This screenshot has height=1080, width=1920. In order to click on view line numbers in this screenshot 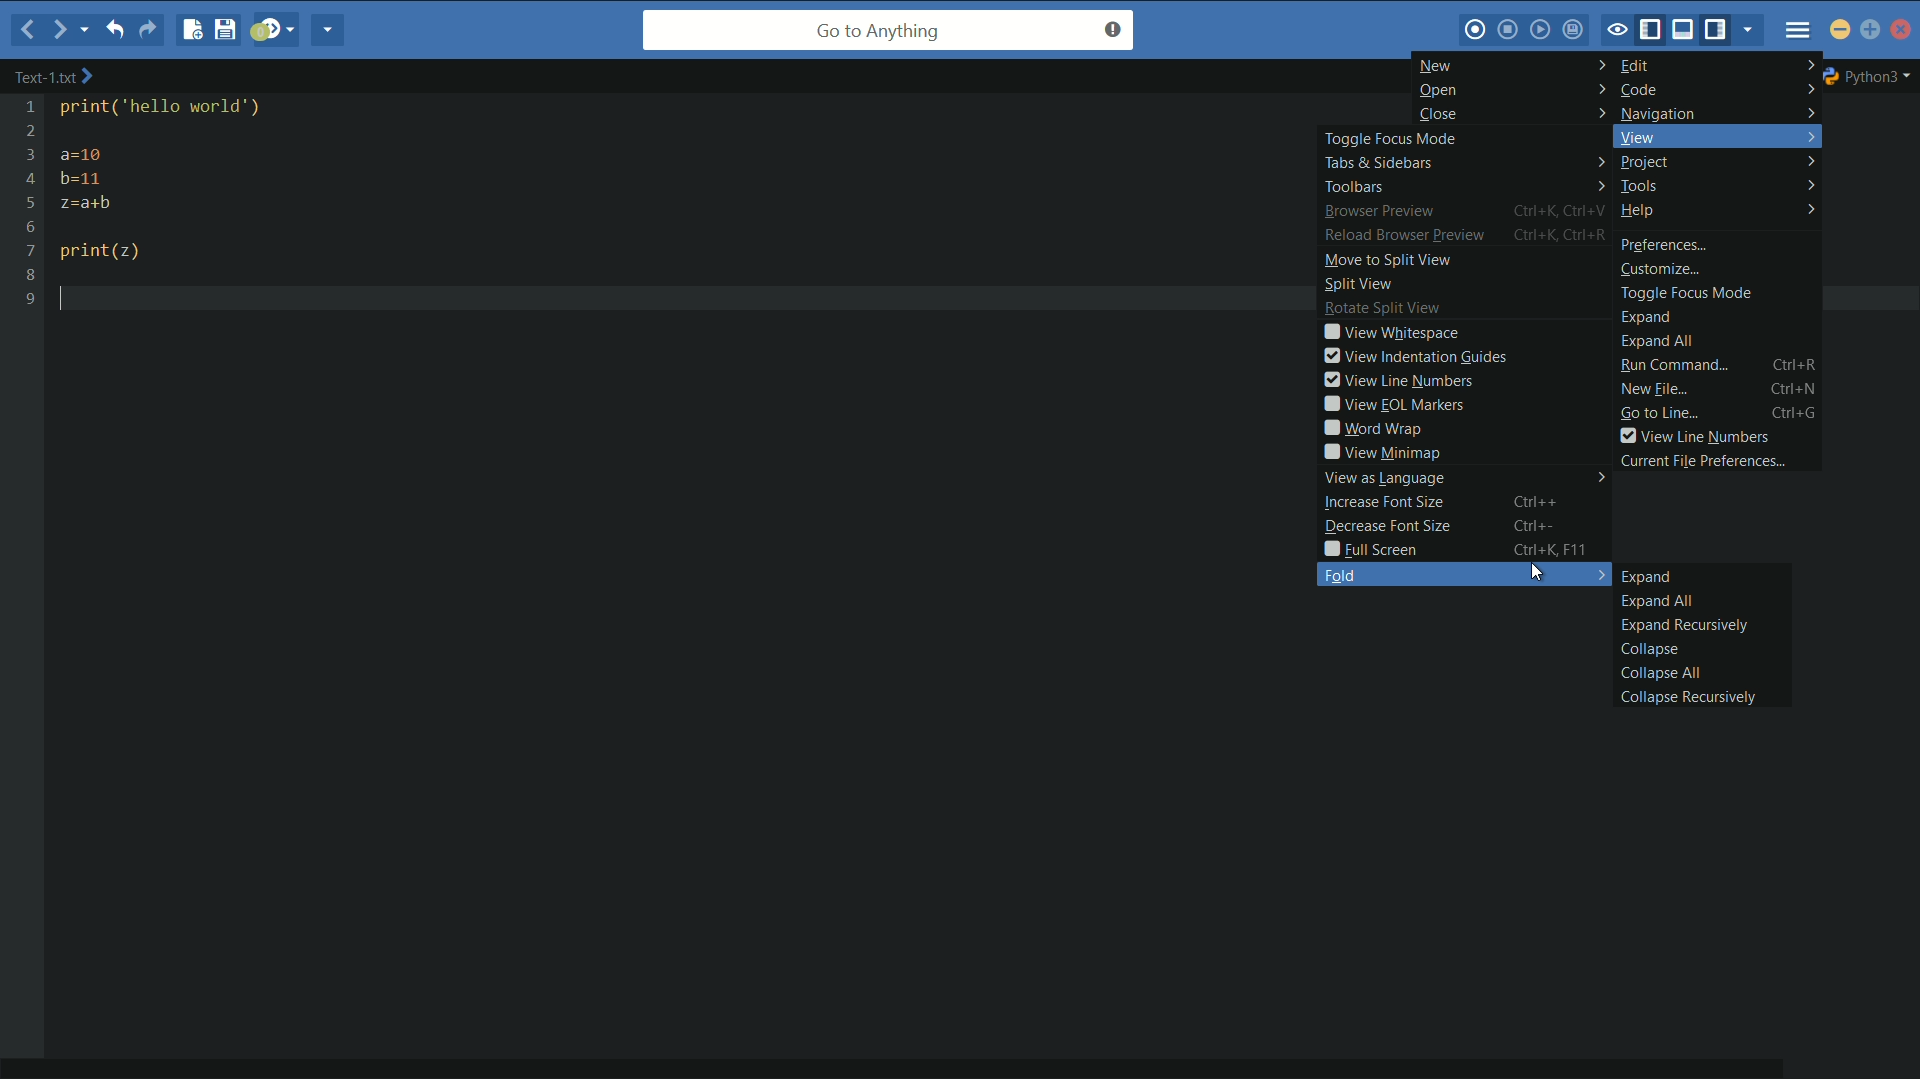, I will do `click(1397, 380)`.